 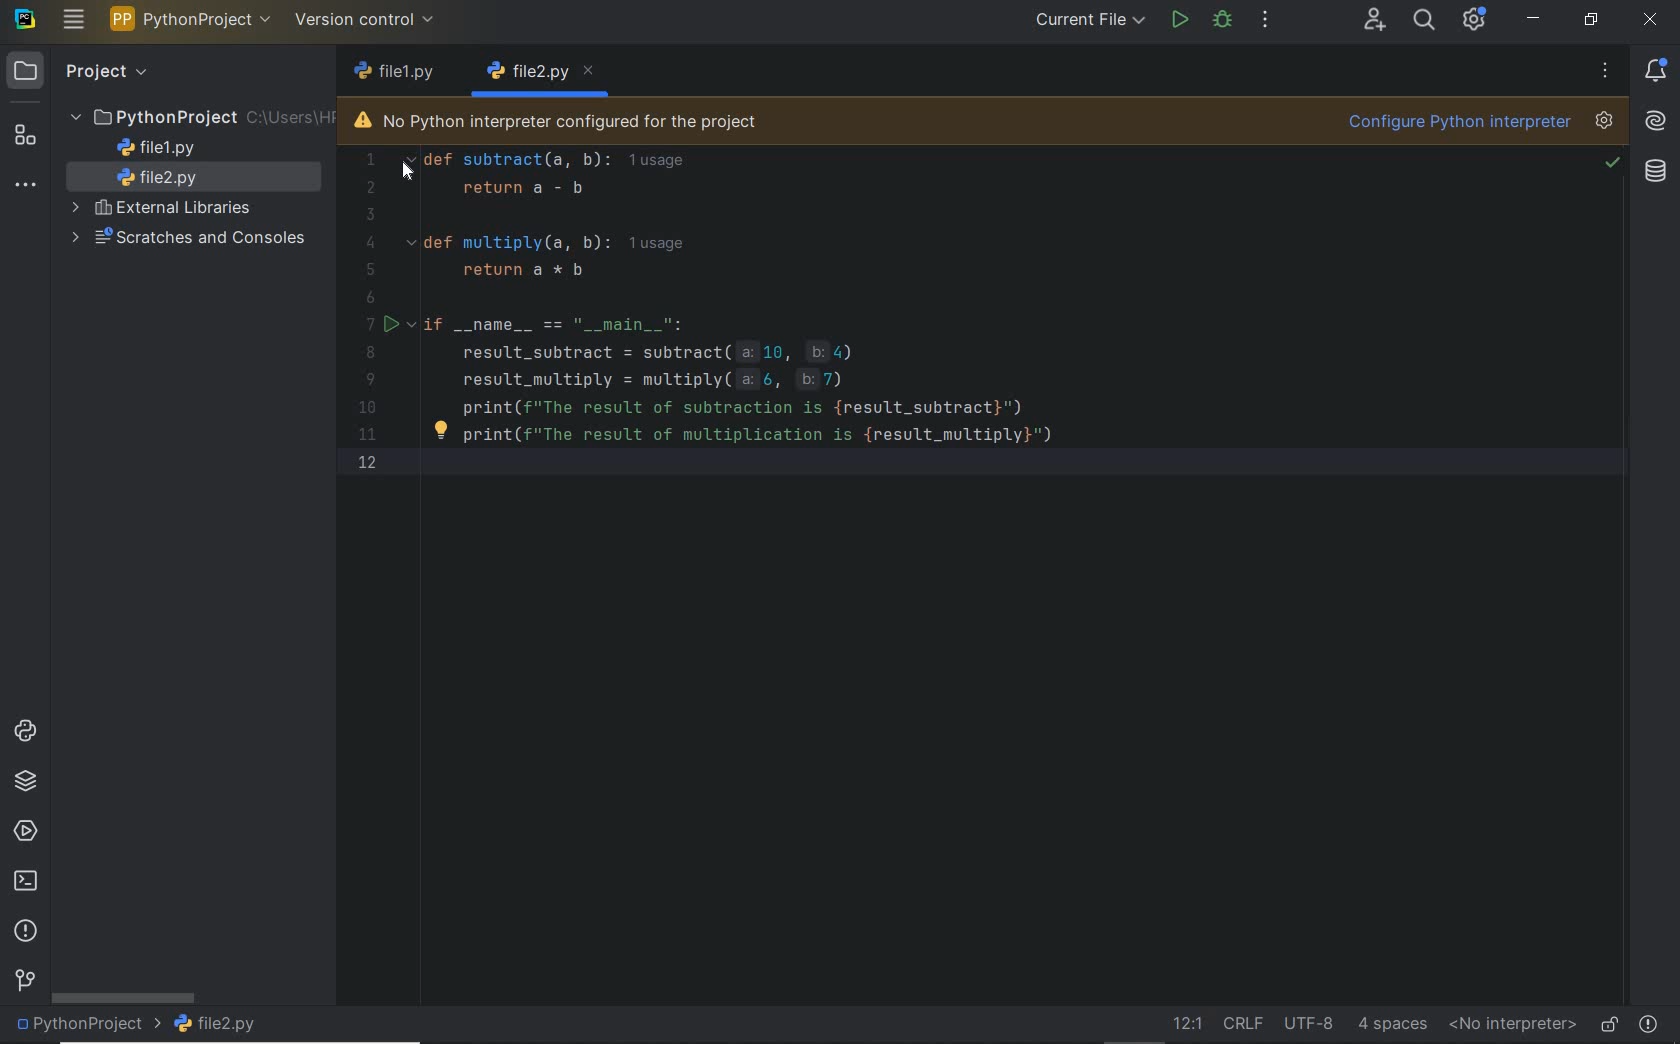 I want to click on ide and project settings, so click(x=1476, y=22).